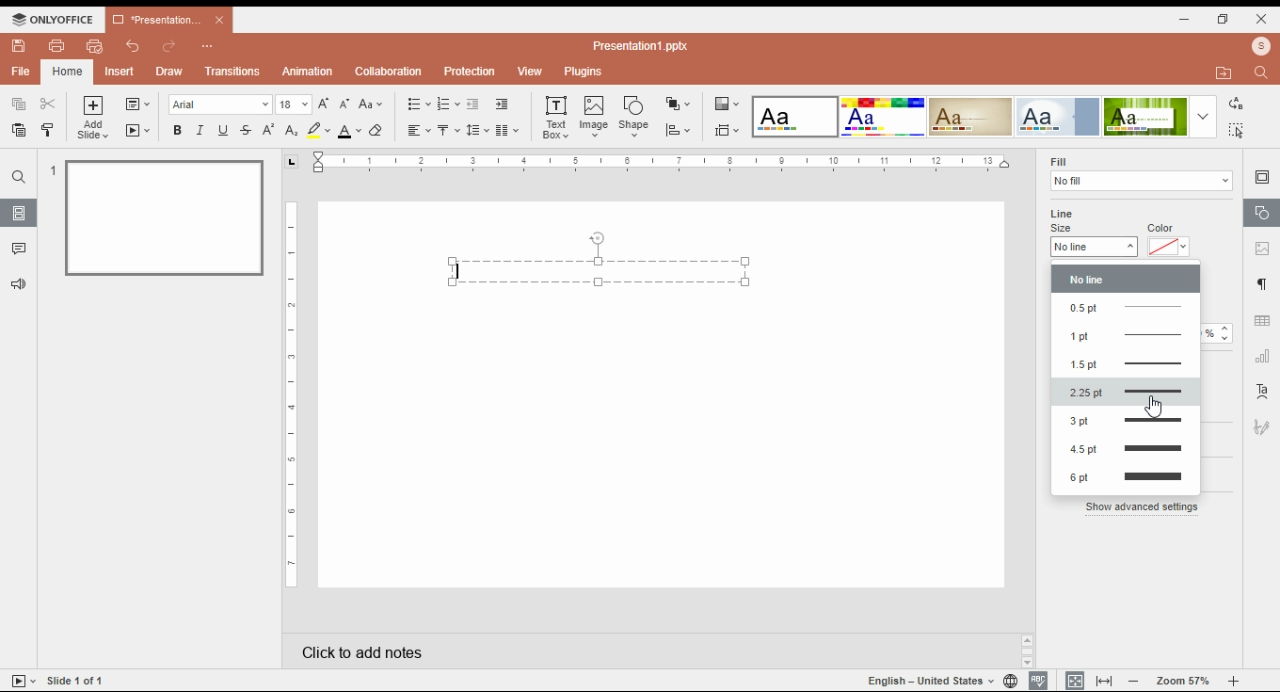 The image size is (1280, 692). I want to click on font color, so click(350, 131).